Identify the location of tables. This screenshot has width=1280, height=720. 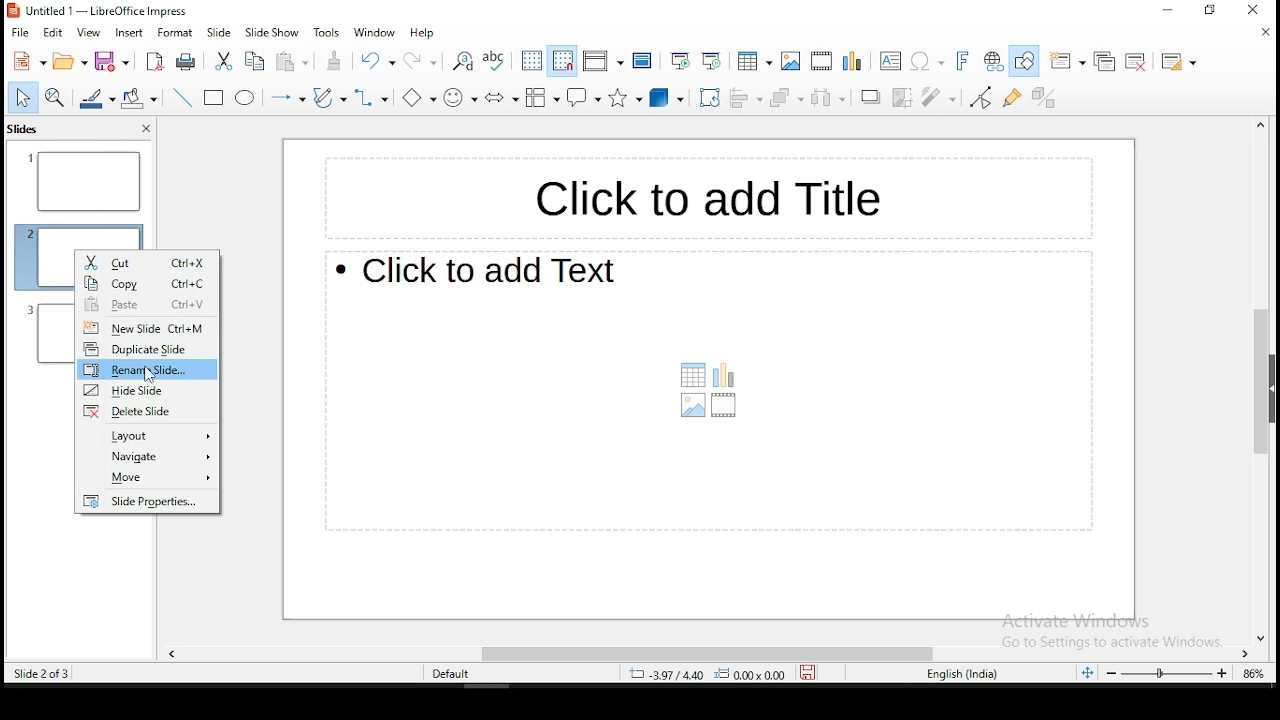
(756, 61).